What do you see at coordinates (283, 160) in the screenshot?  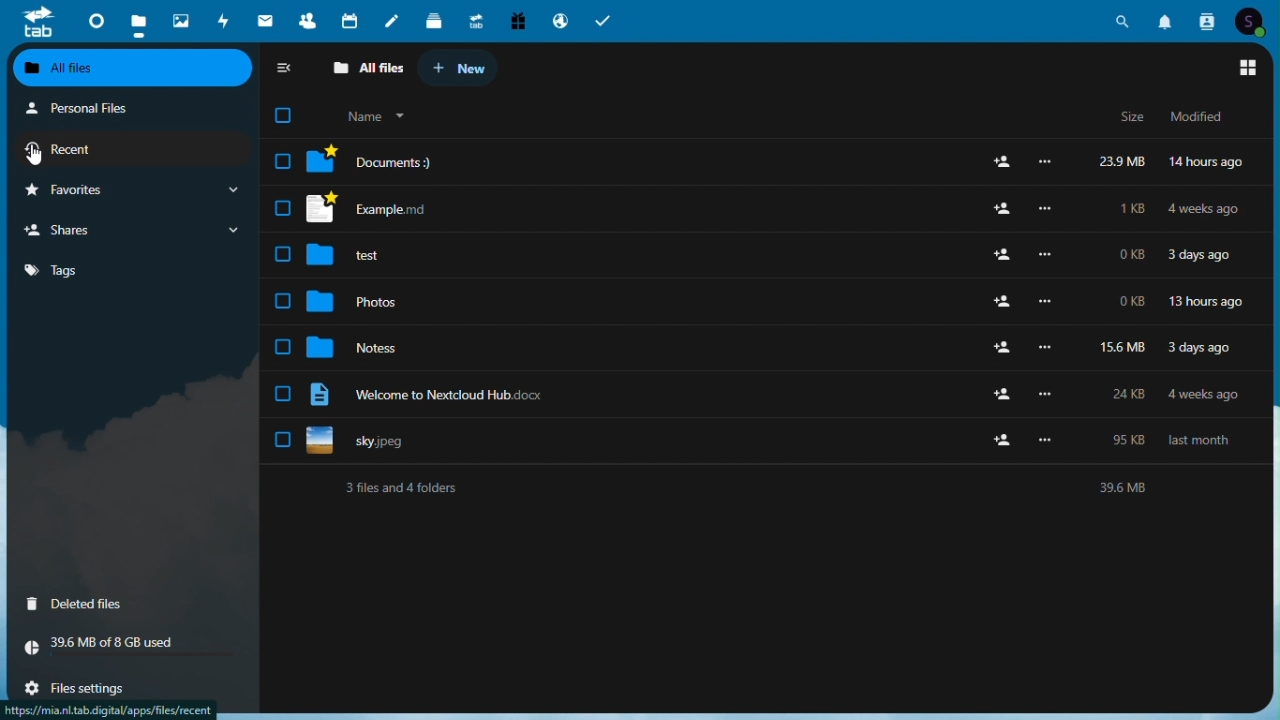 I see `checkbox` at bounding box center [283, 160].